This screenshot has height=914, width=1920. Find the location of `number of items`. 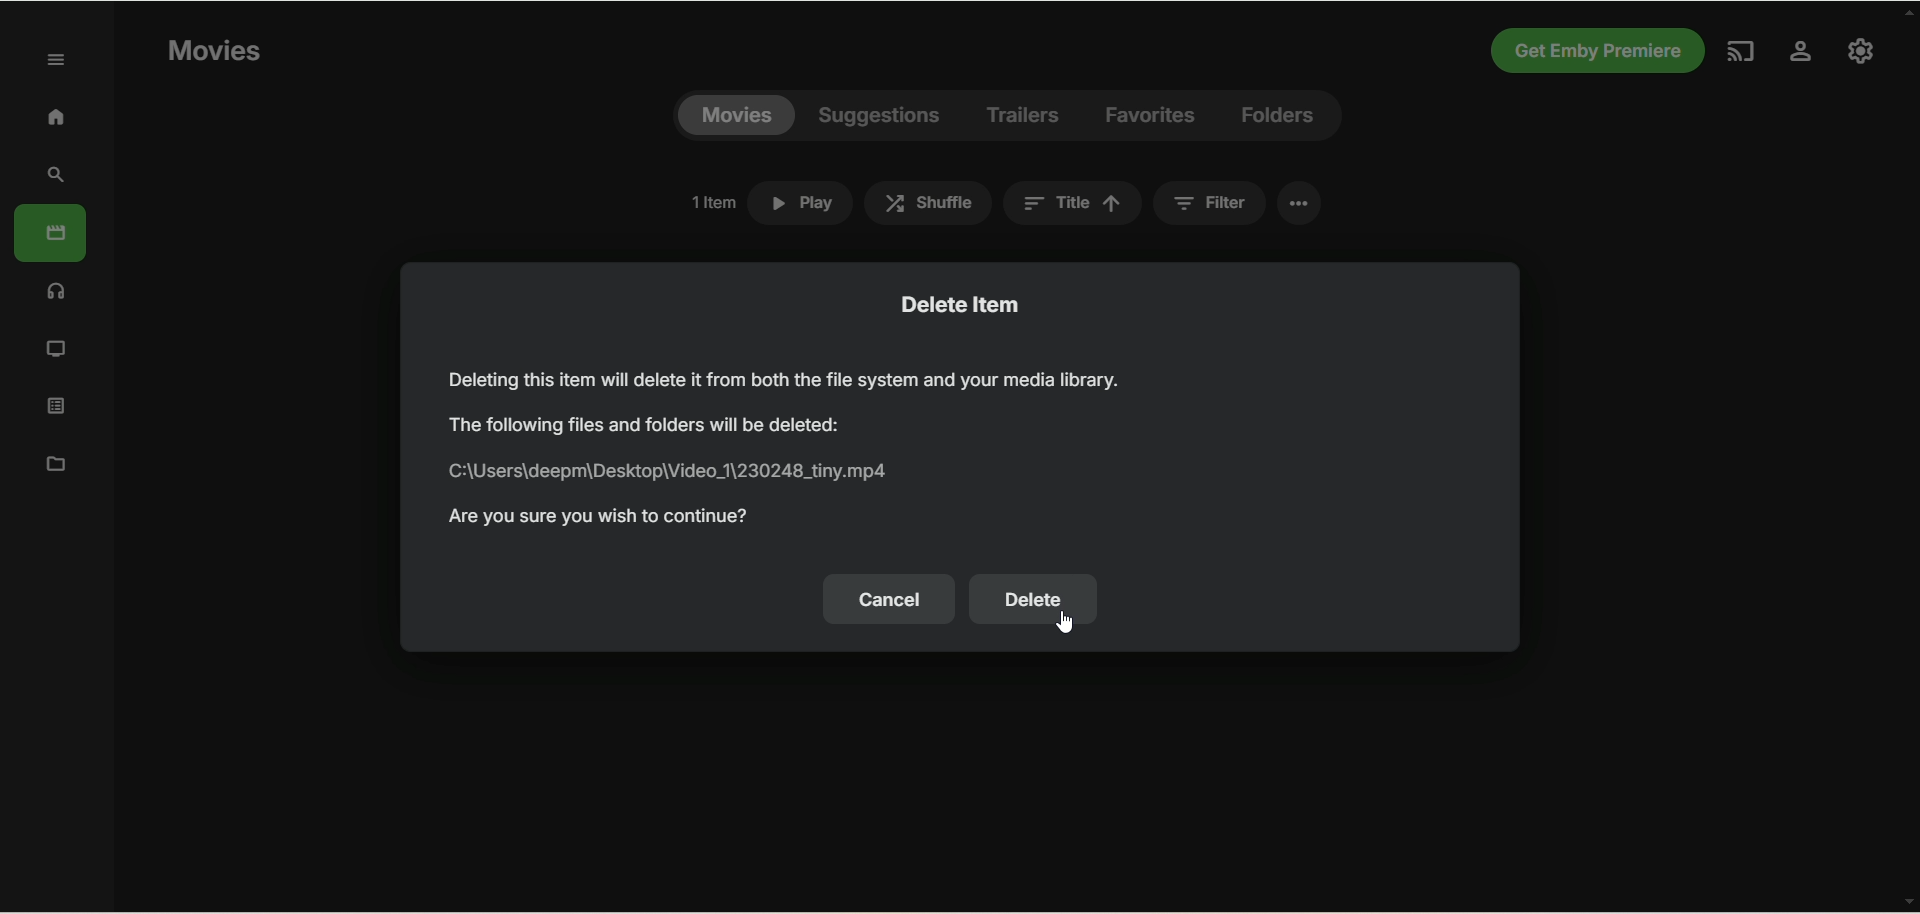

number of items is located at coordinates (712, 202).